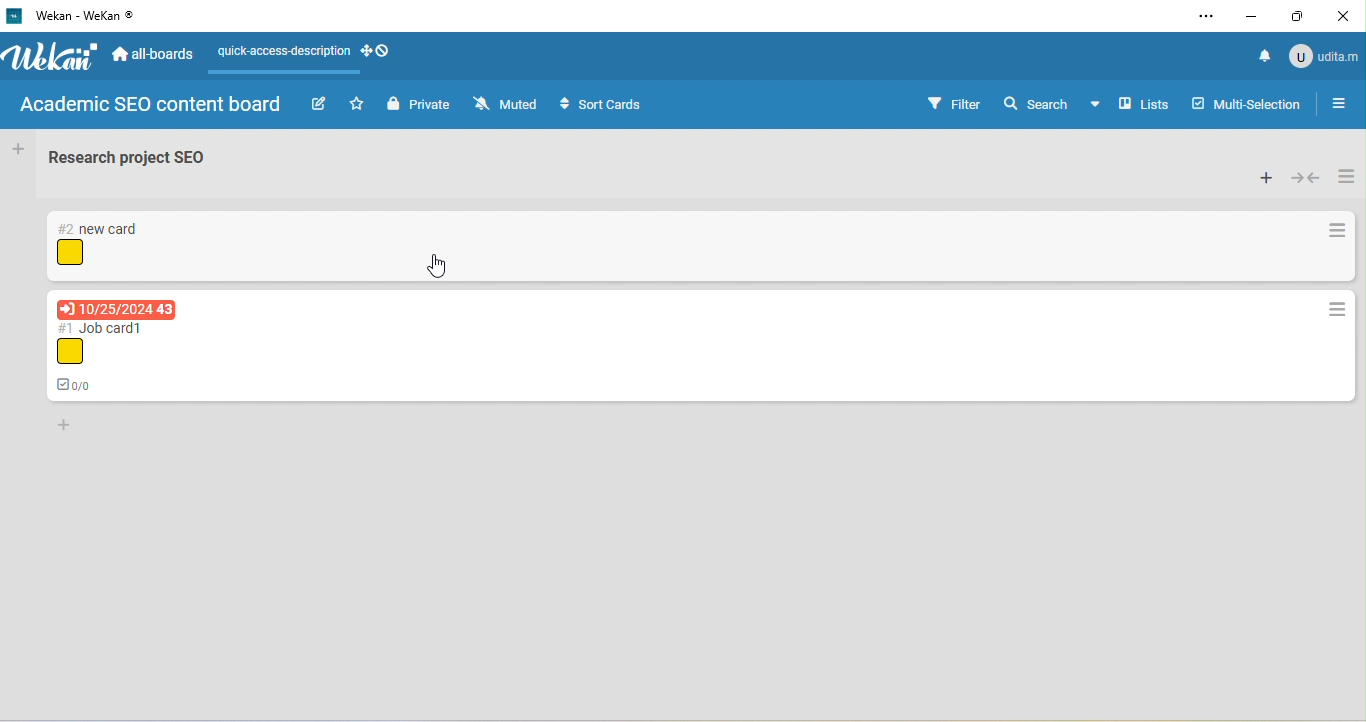  I want to click on notifications, so click(1260, 55).